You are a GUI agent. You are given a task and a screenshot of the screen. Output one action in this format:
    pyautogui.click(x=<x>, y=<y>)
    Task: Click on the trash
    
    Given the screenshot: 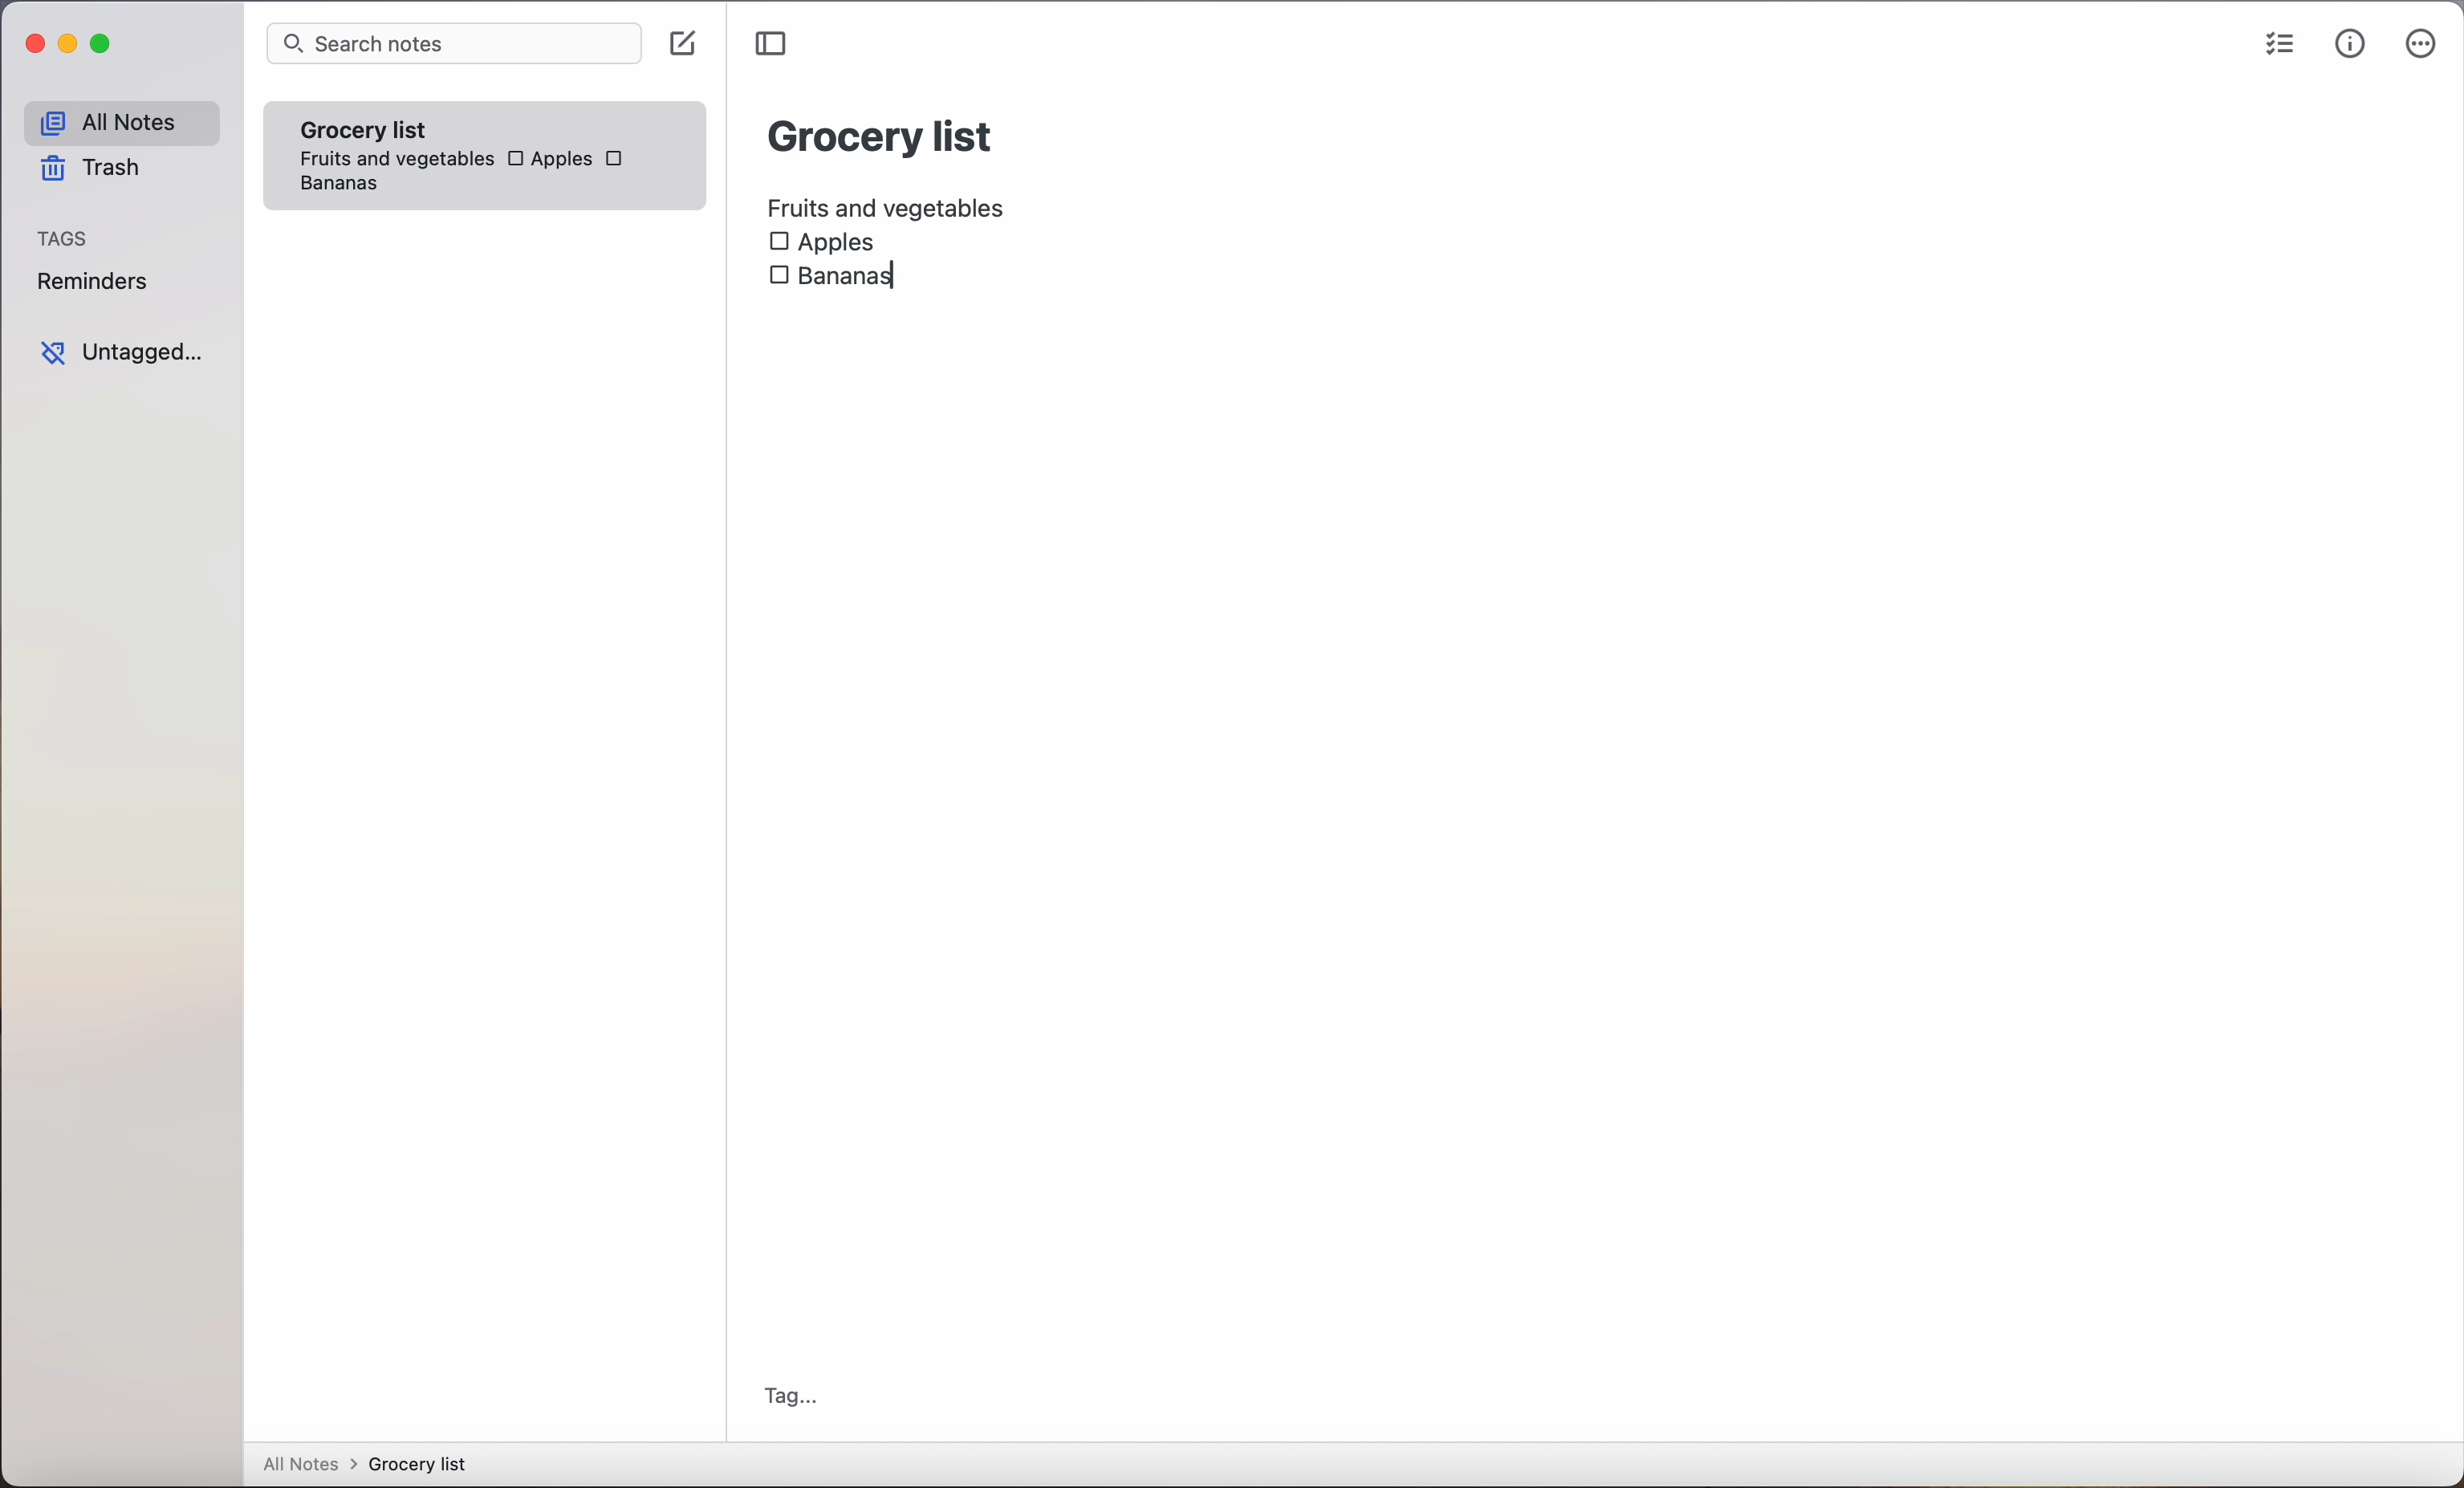 What is the action you would take?
    pyautogui.click(x=88, y=172)
    